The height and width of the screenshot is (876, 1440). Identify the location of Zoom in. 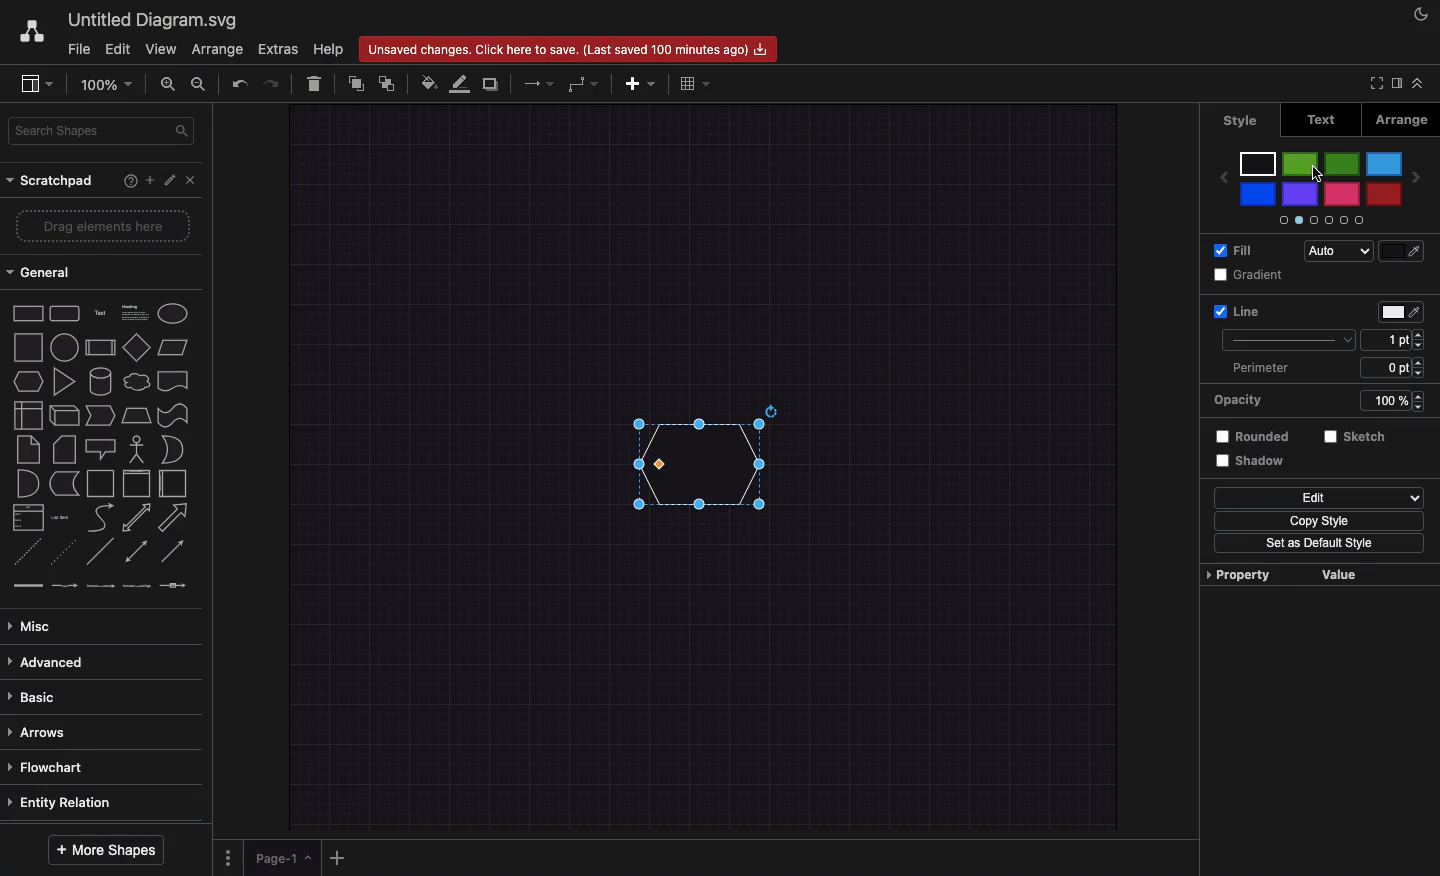
(169, 85).